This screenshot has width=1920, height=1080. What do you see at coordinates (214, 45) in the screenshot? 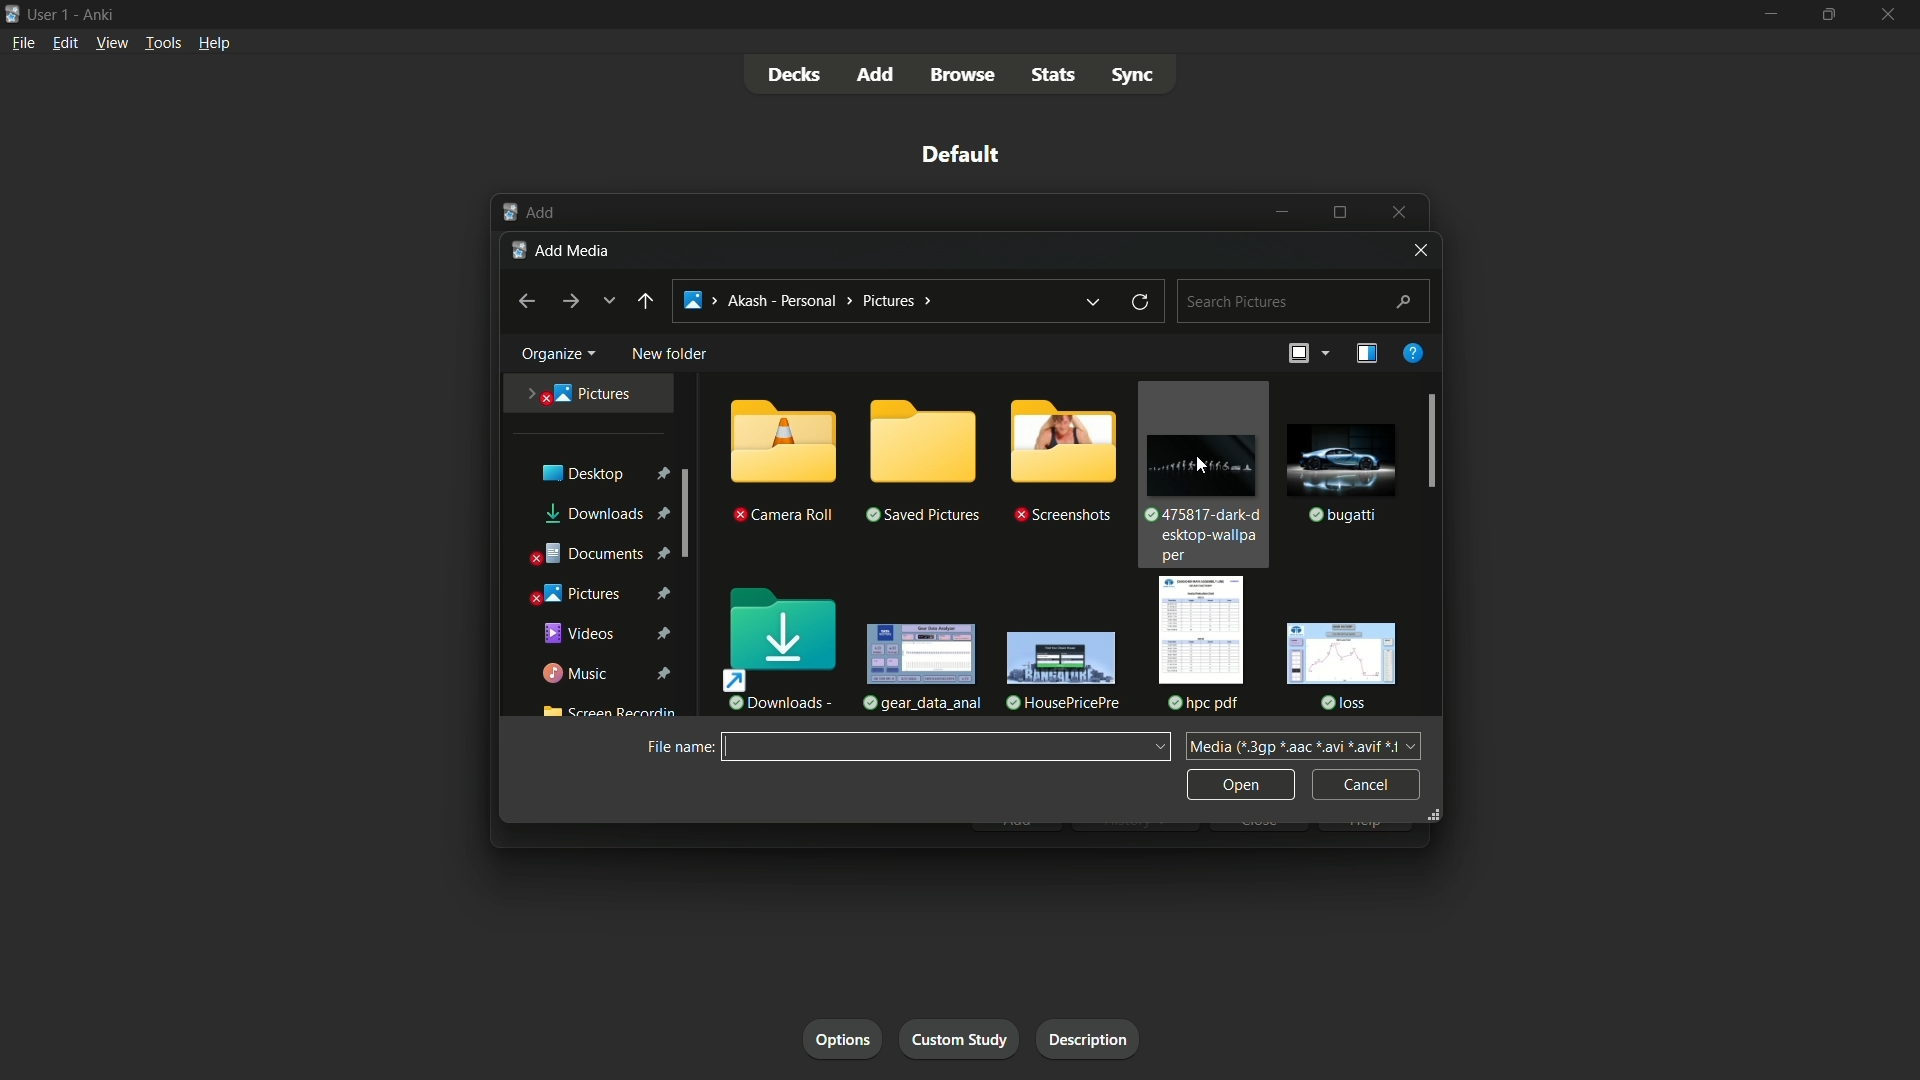
I see `help menu` at bounding box center [214, 45].